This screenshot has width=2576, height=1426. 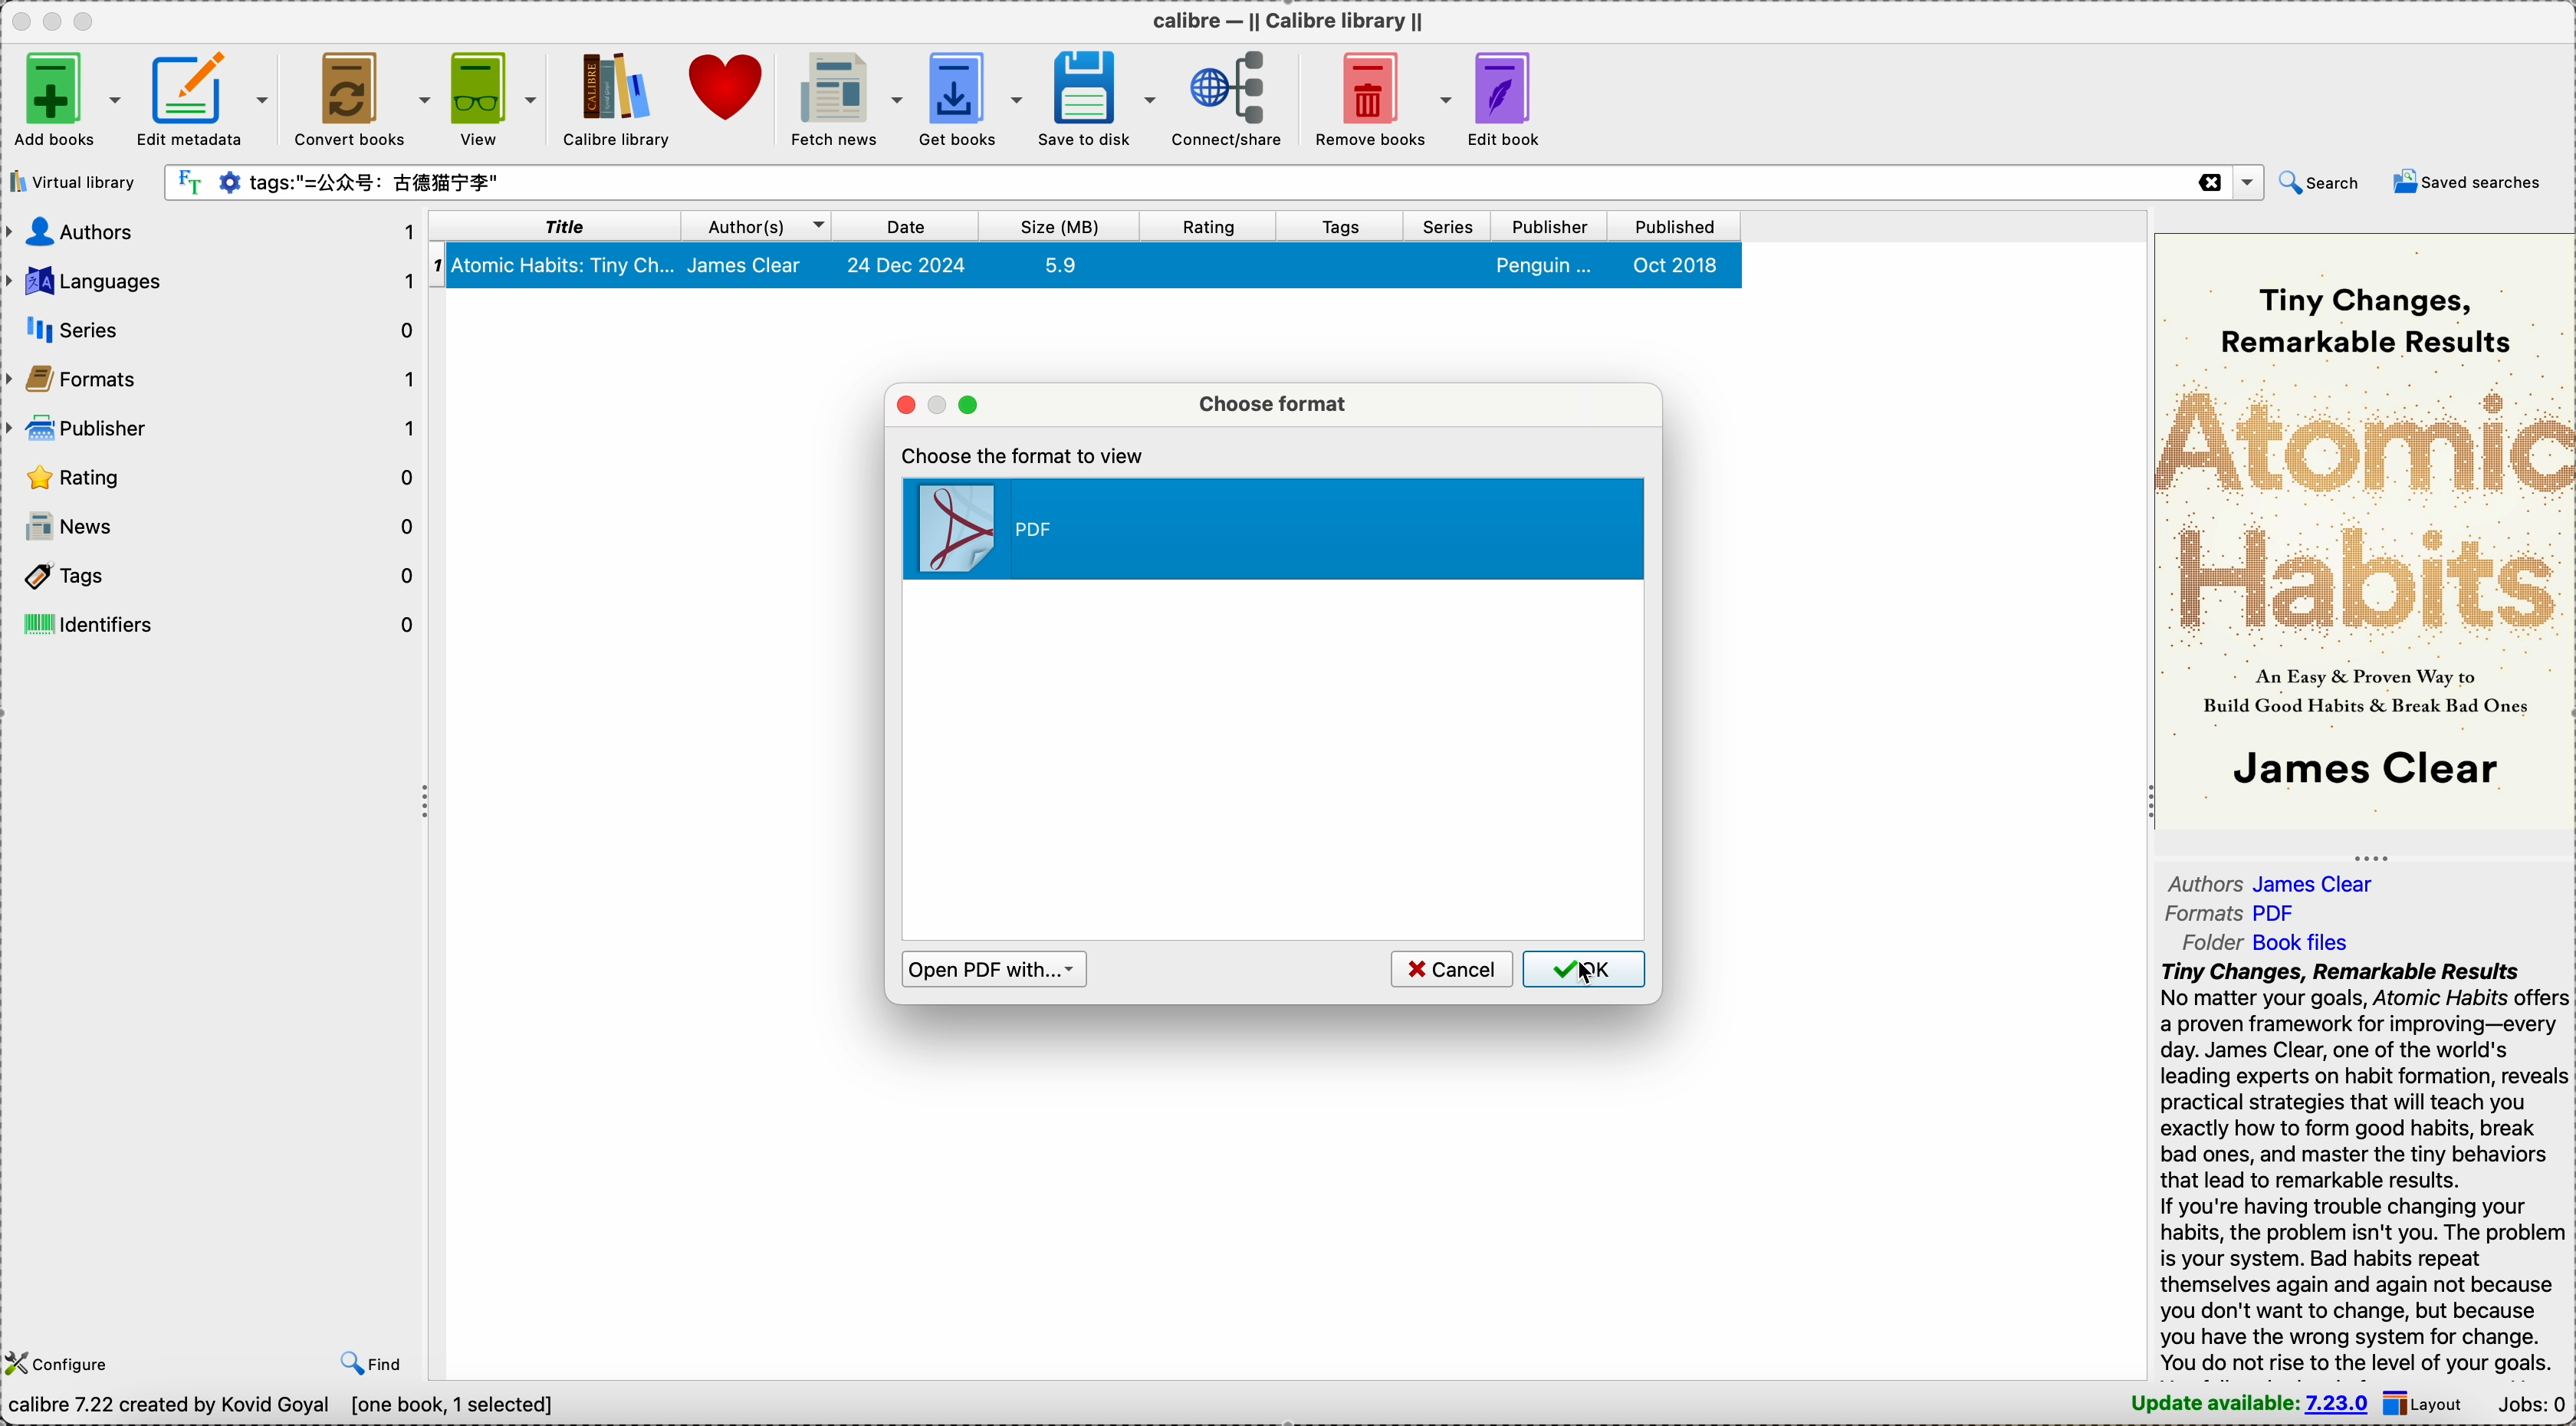 I want to click on Calibre, so click(x=1285, y=16).